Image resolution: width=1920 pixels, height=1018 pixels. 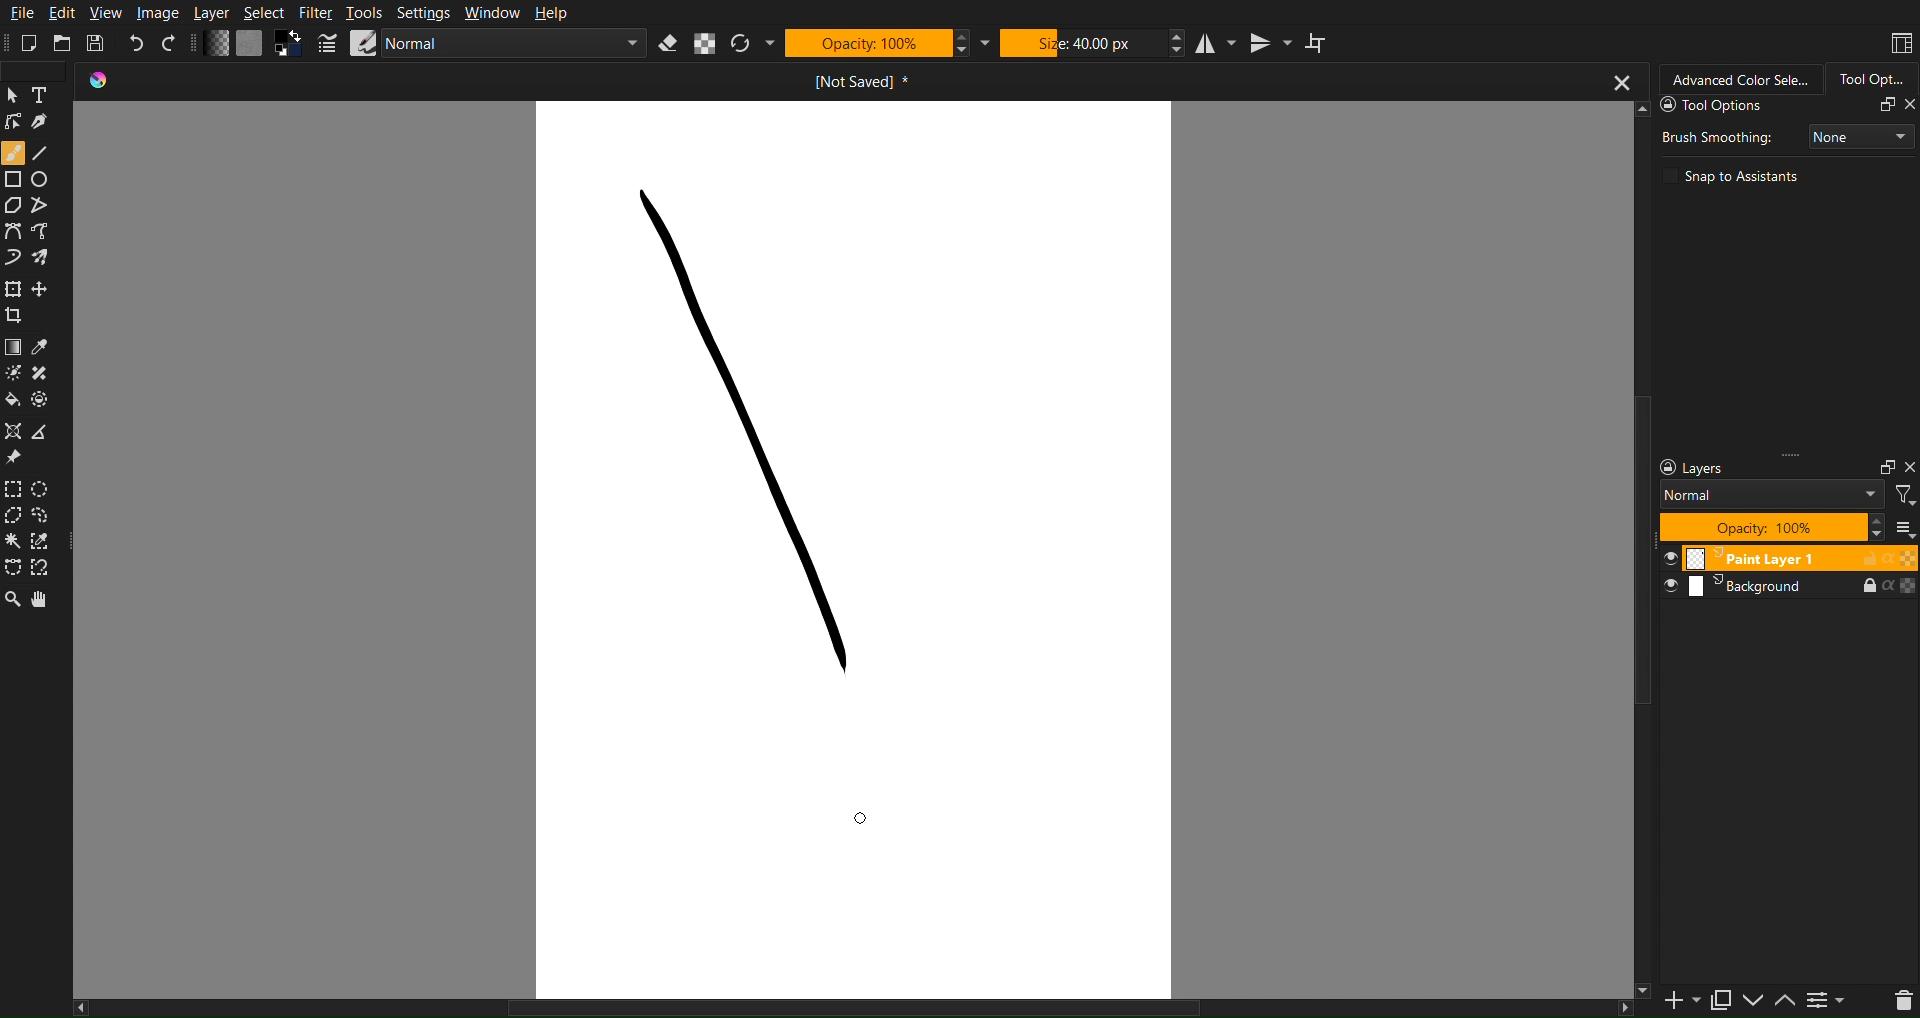 What do you see at coordinates (1900, 43) in the screenshot?
I see `Workspace` at bounding box center [1900, 43].